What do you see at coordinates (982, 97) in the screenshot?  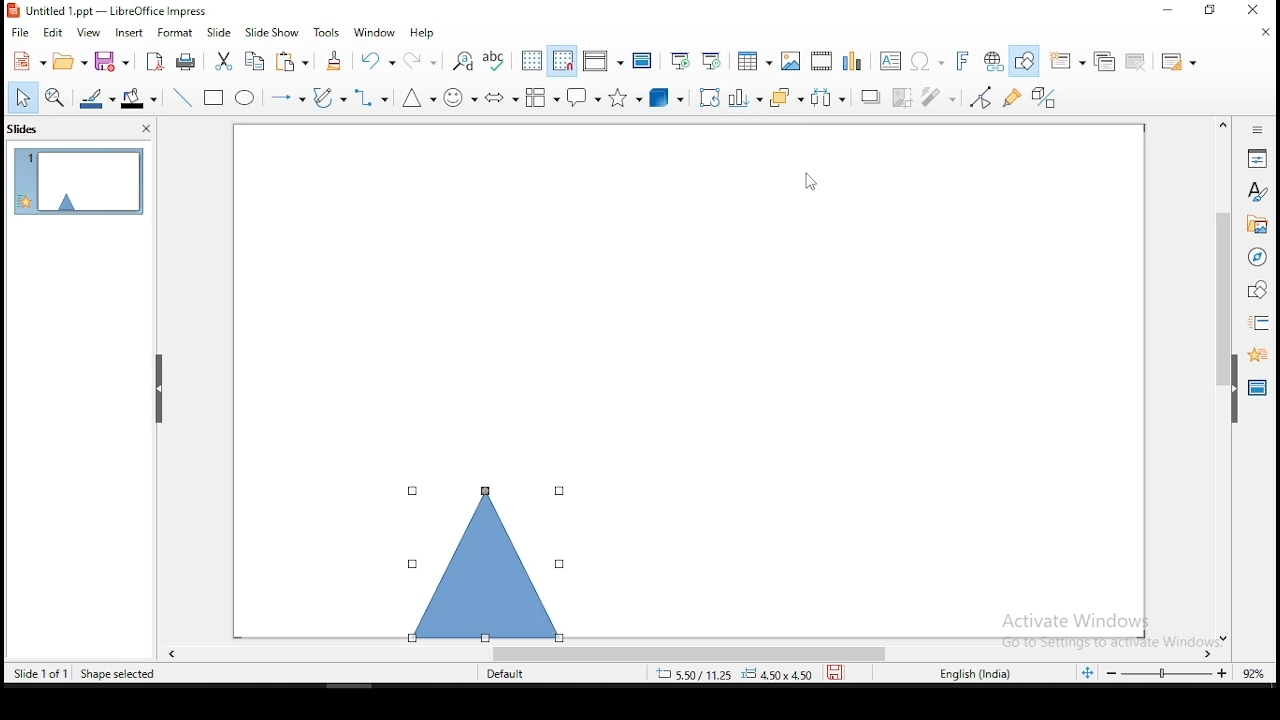 I see `toggle point edit mode` at bounding box center [982, 97].